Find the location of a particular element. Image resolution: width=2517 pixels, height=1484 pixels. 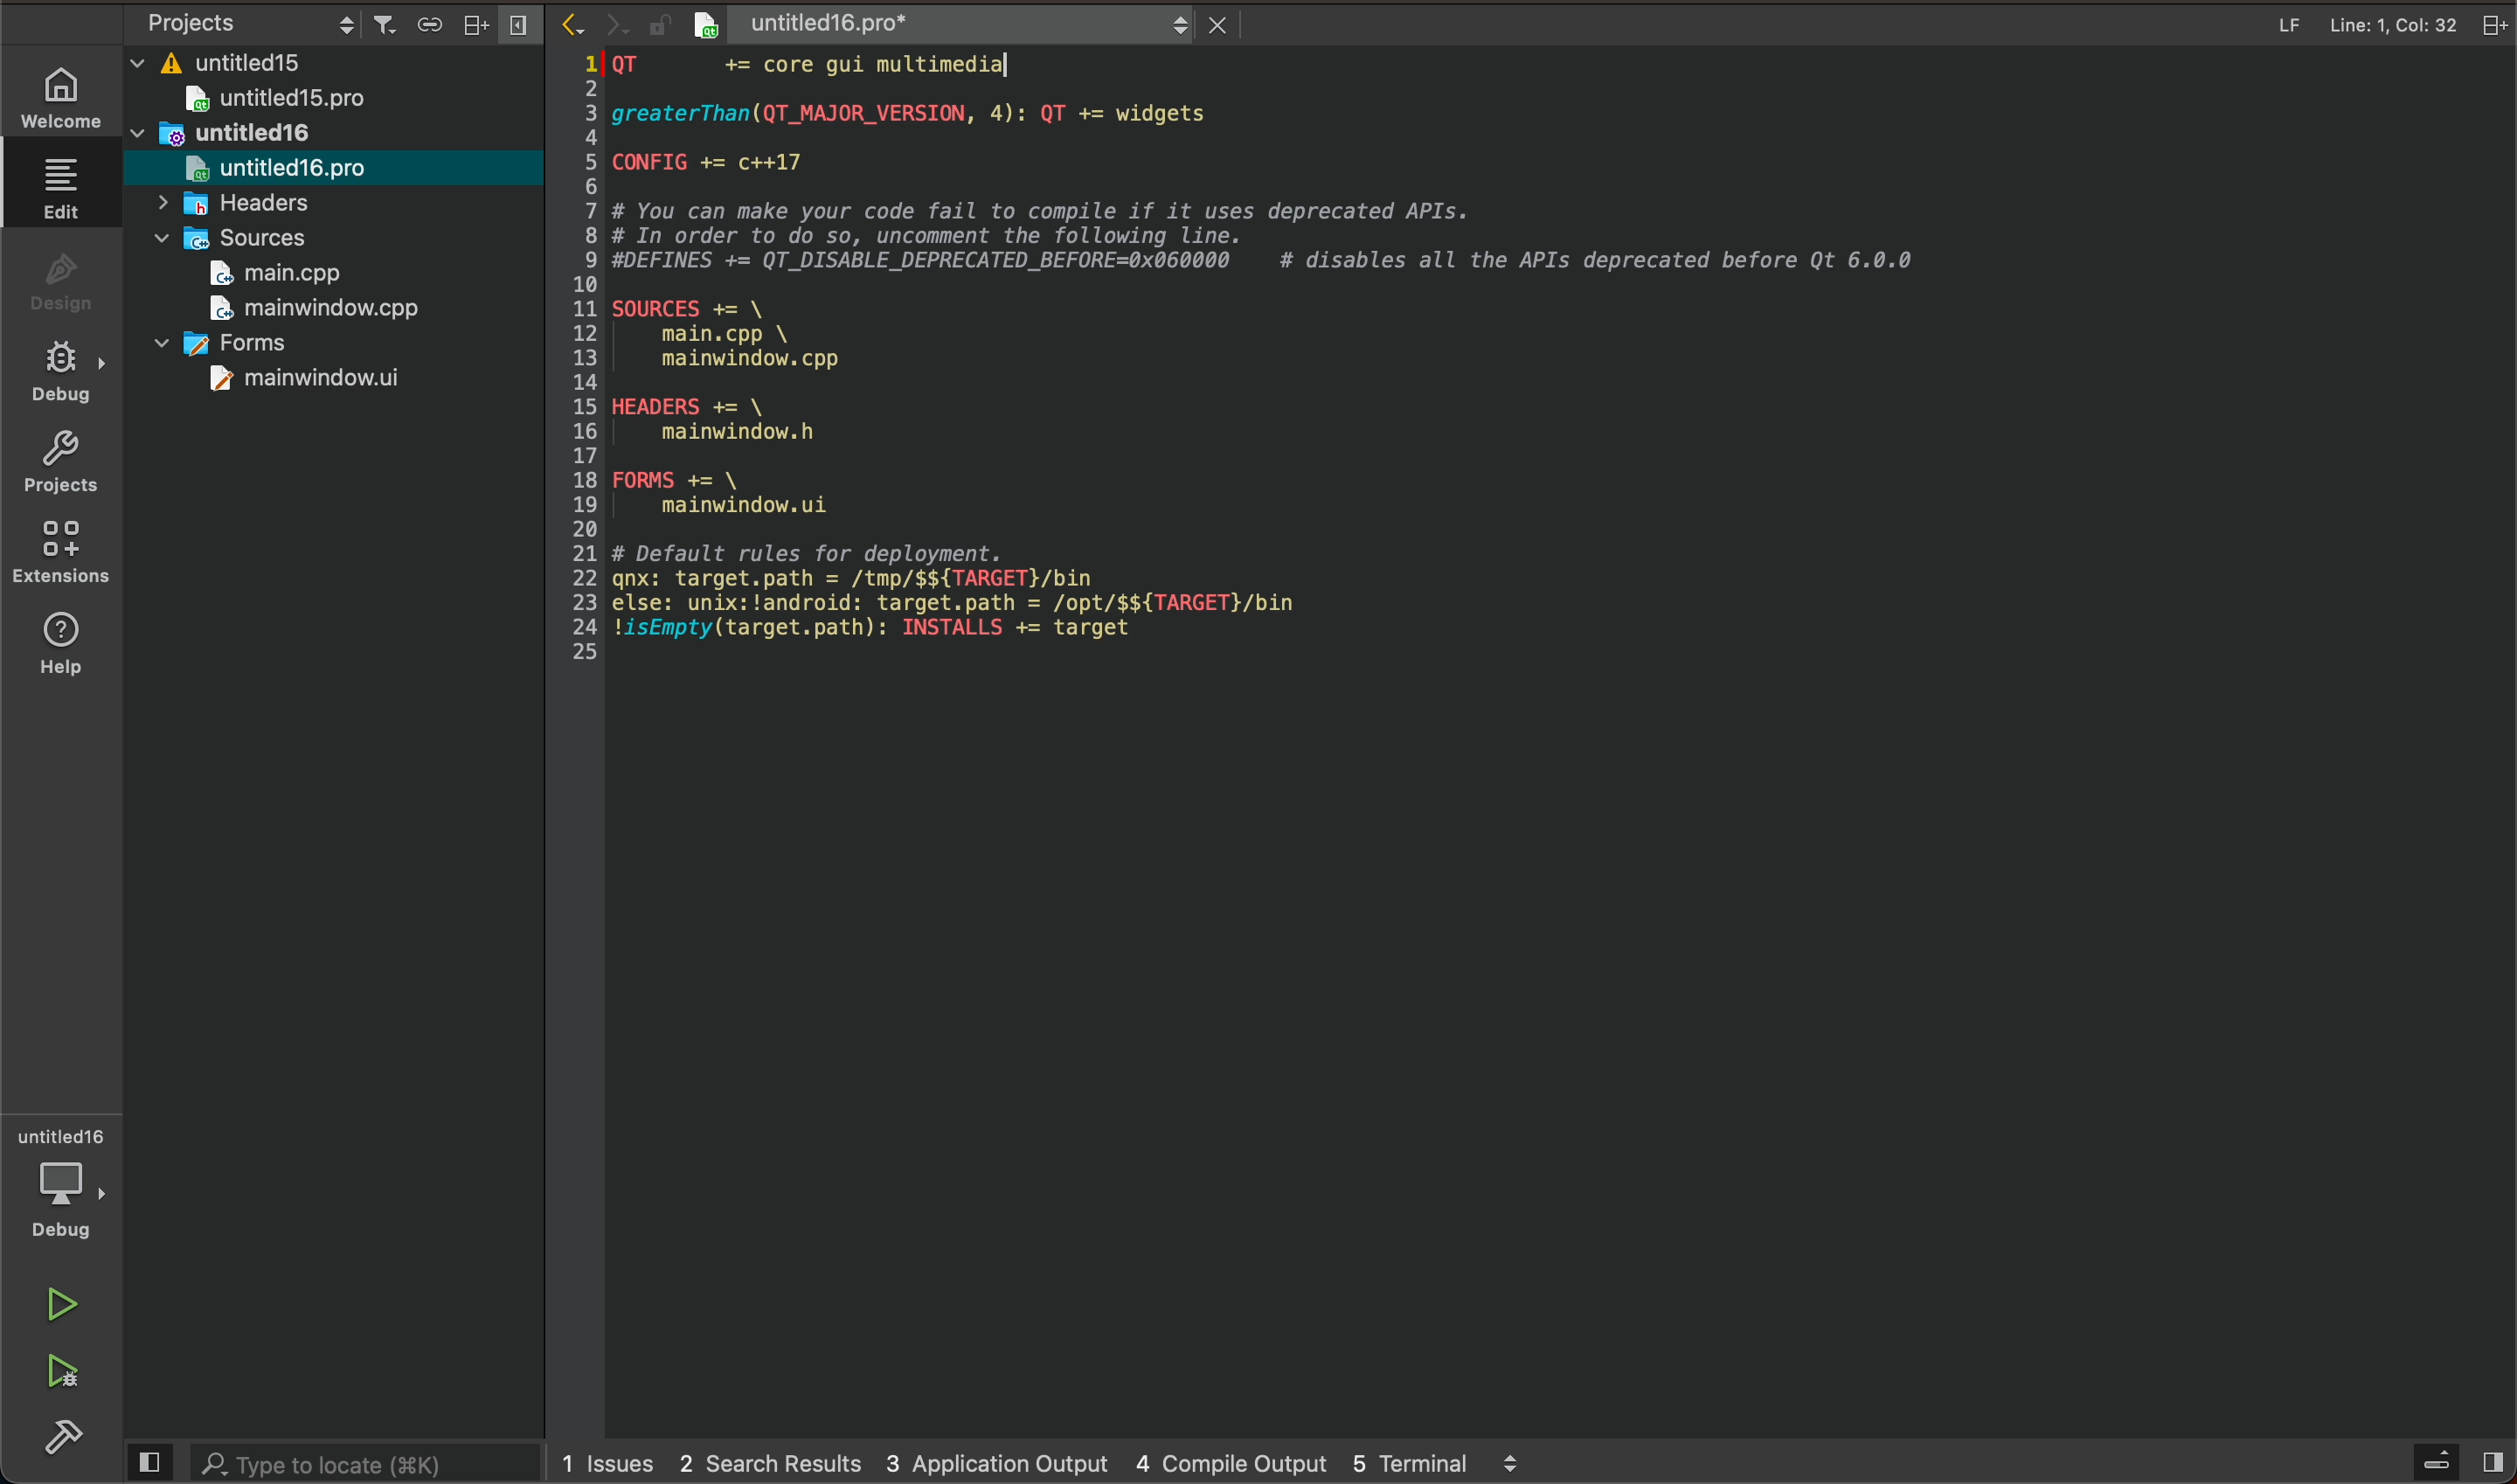

forms is located at coordinates (240, 340).